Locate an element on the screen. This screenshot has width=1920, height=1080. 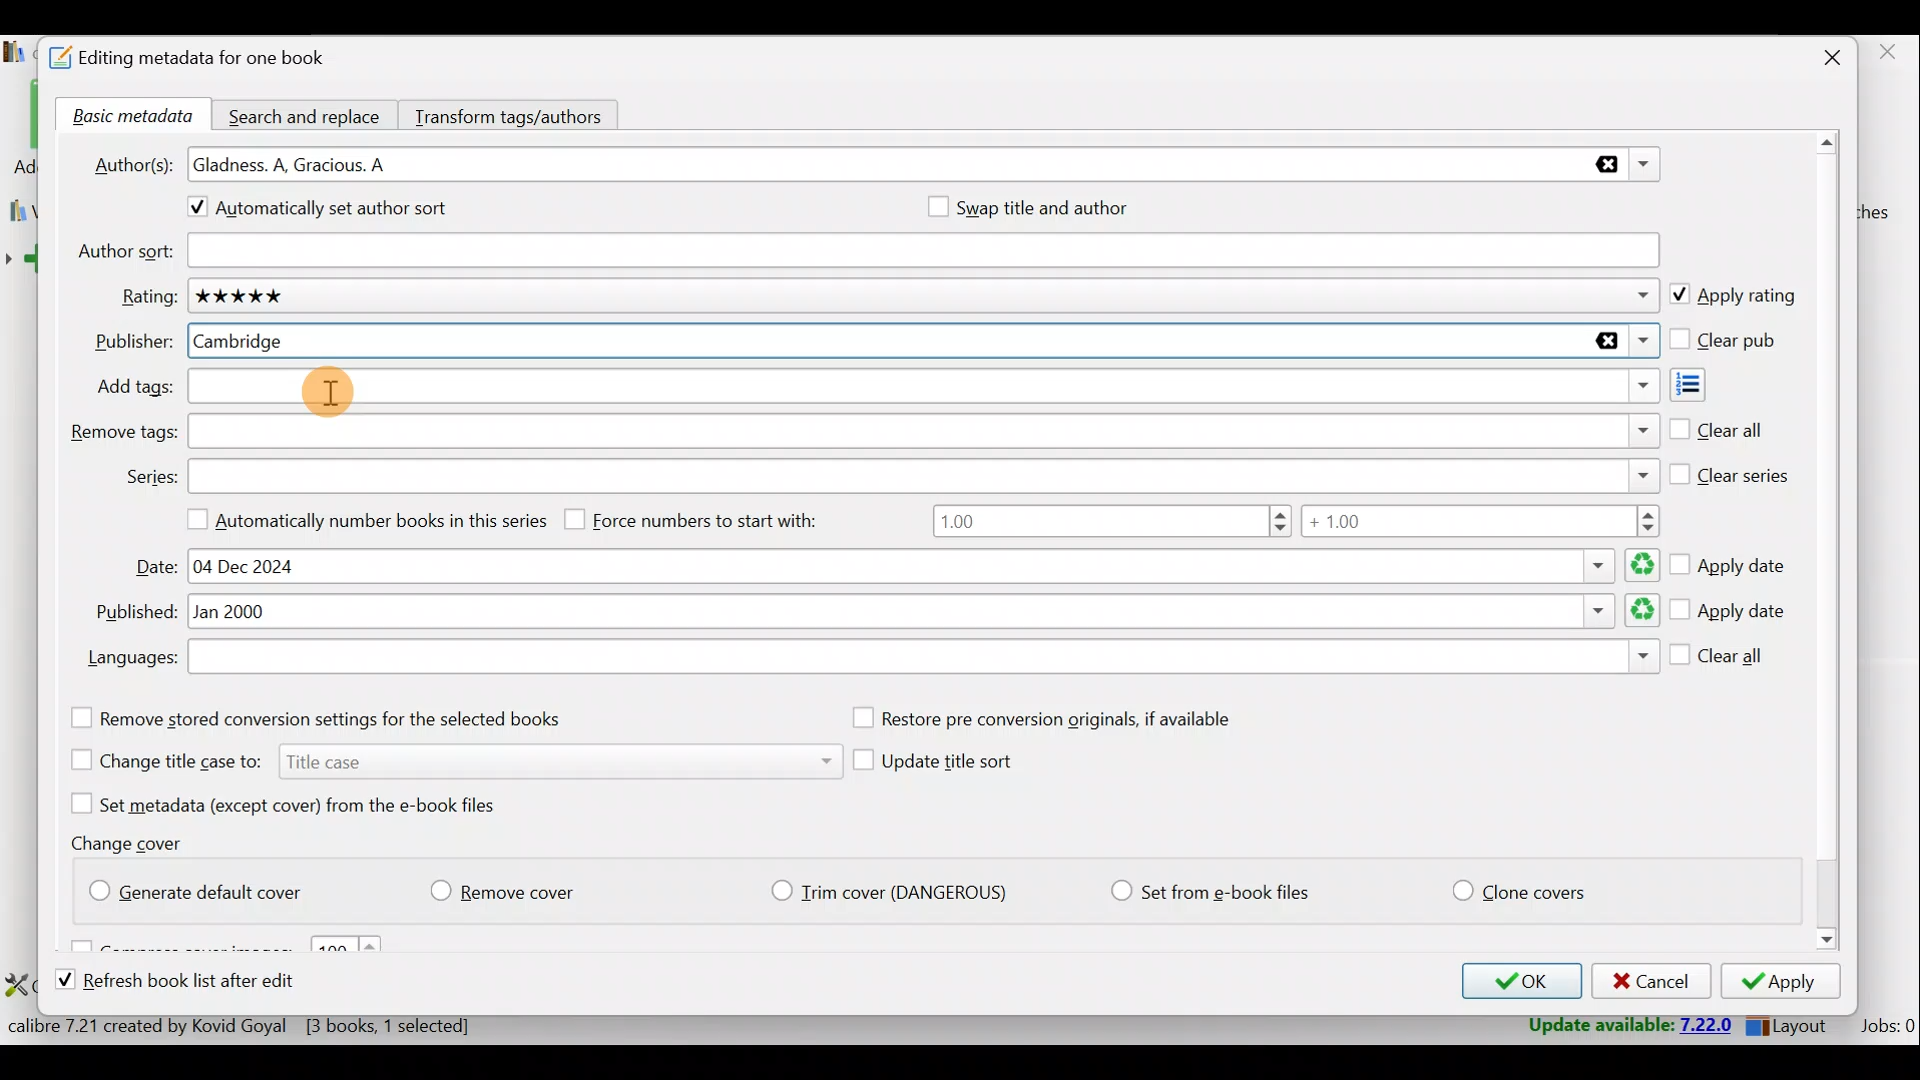
Layout is located at coordinates (1791, 1022).